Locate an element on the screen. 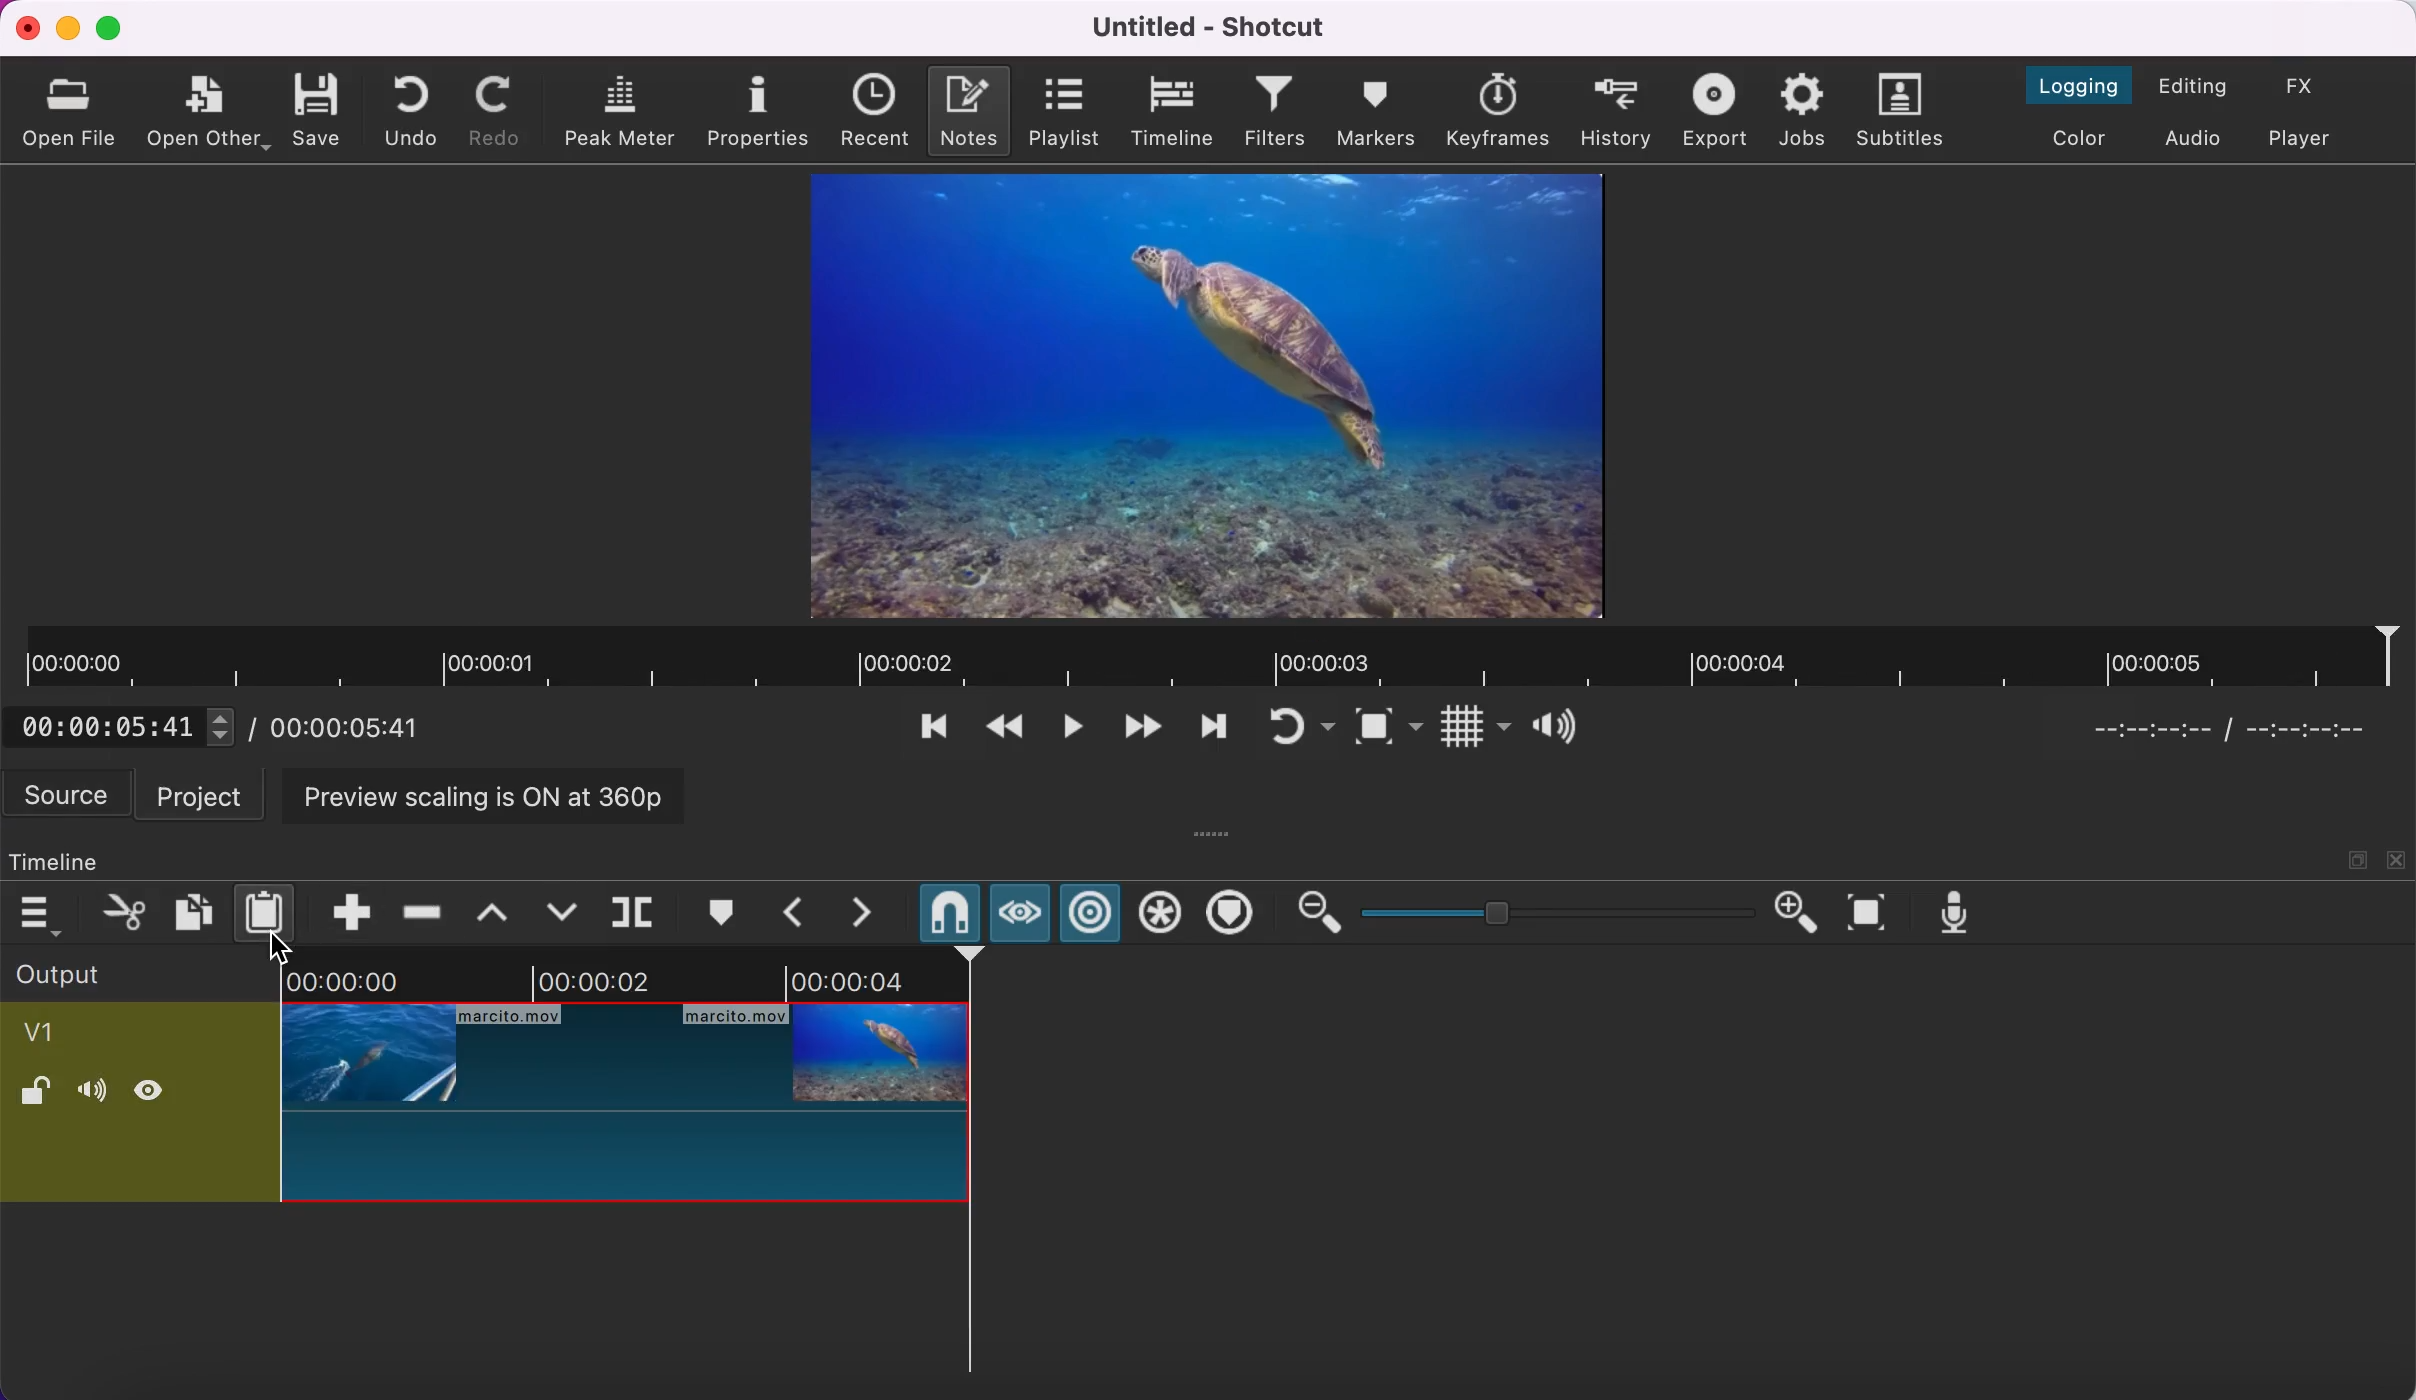  recent is located at coordinates (877, 111).